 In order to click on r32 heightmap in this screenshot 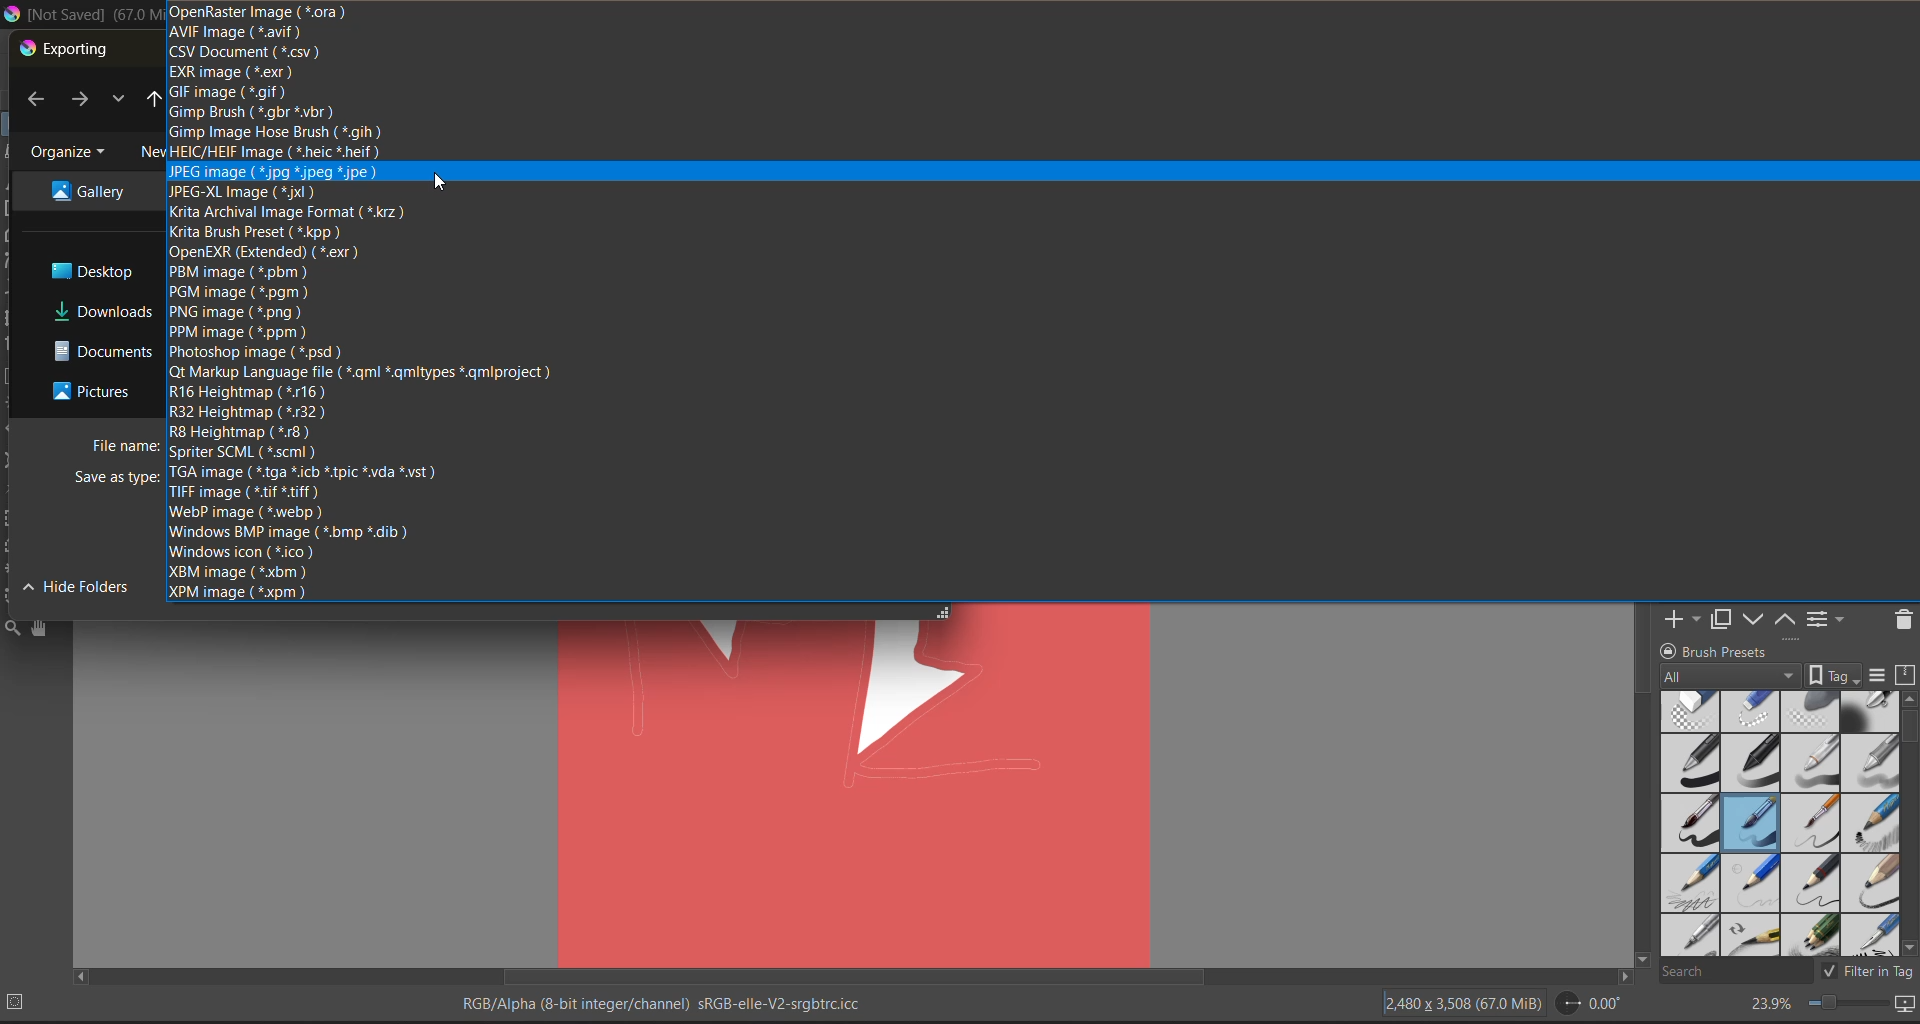, I will do `click(247, 412)`.